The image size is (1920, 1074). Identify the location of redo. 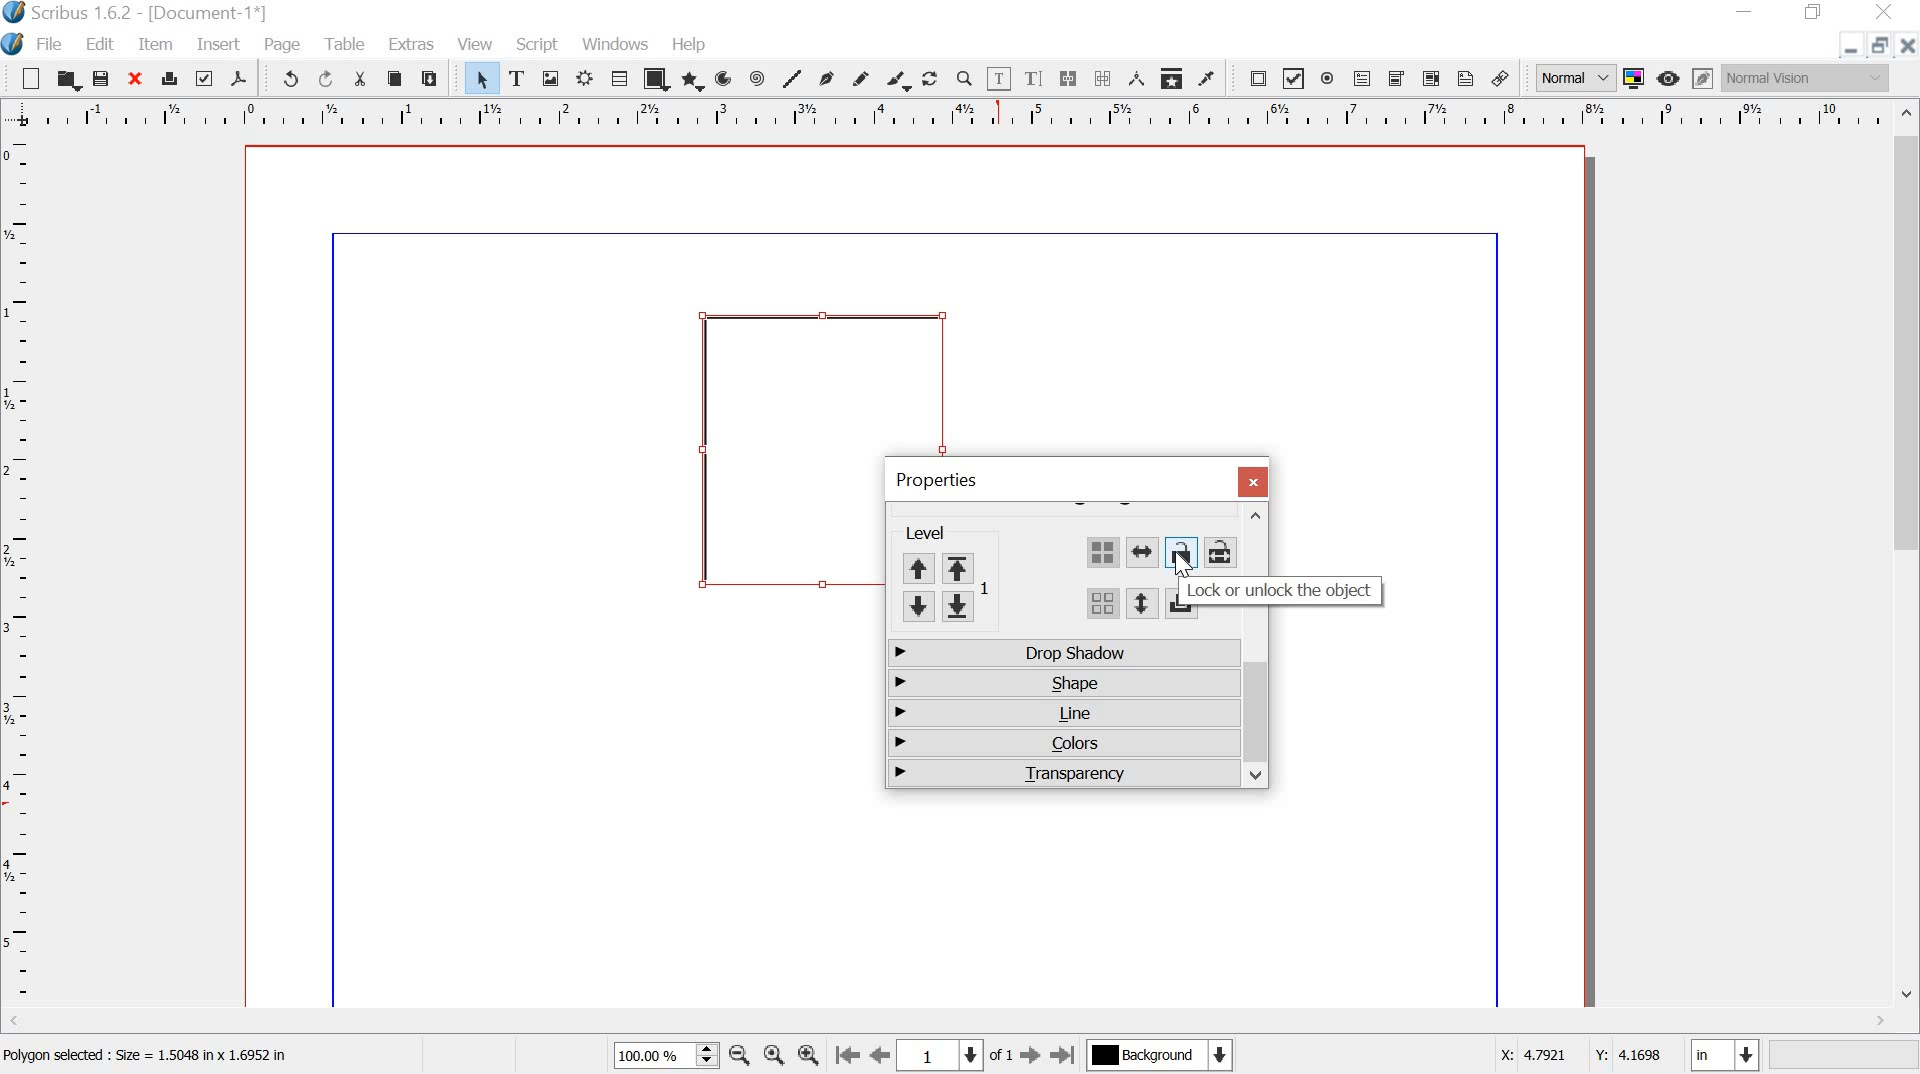
(324, 80).